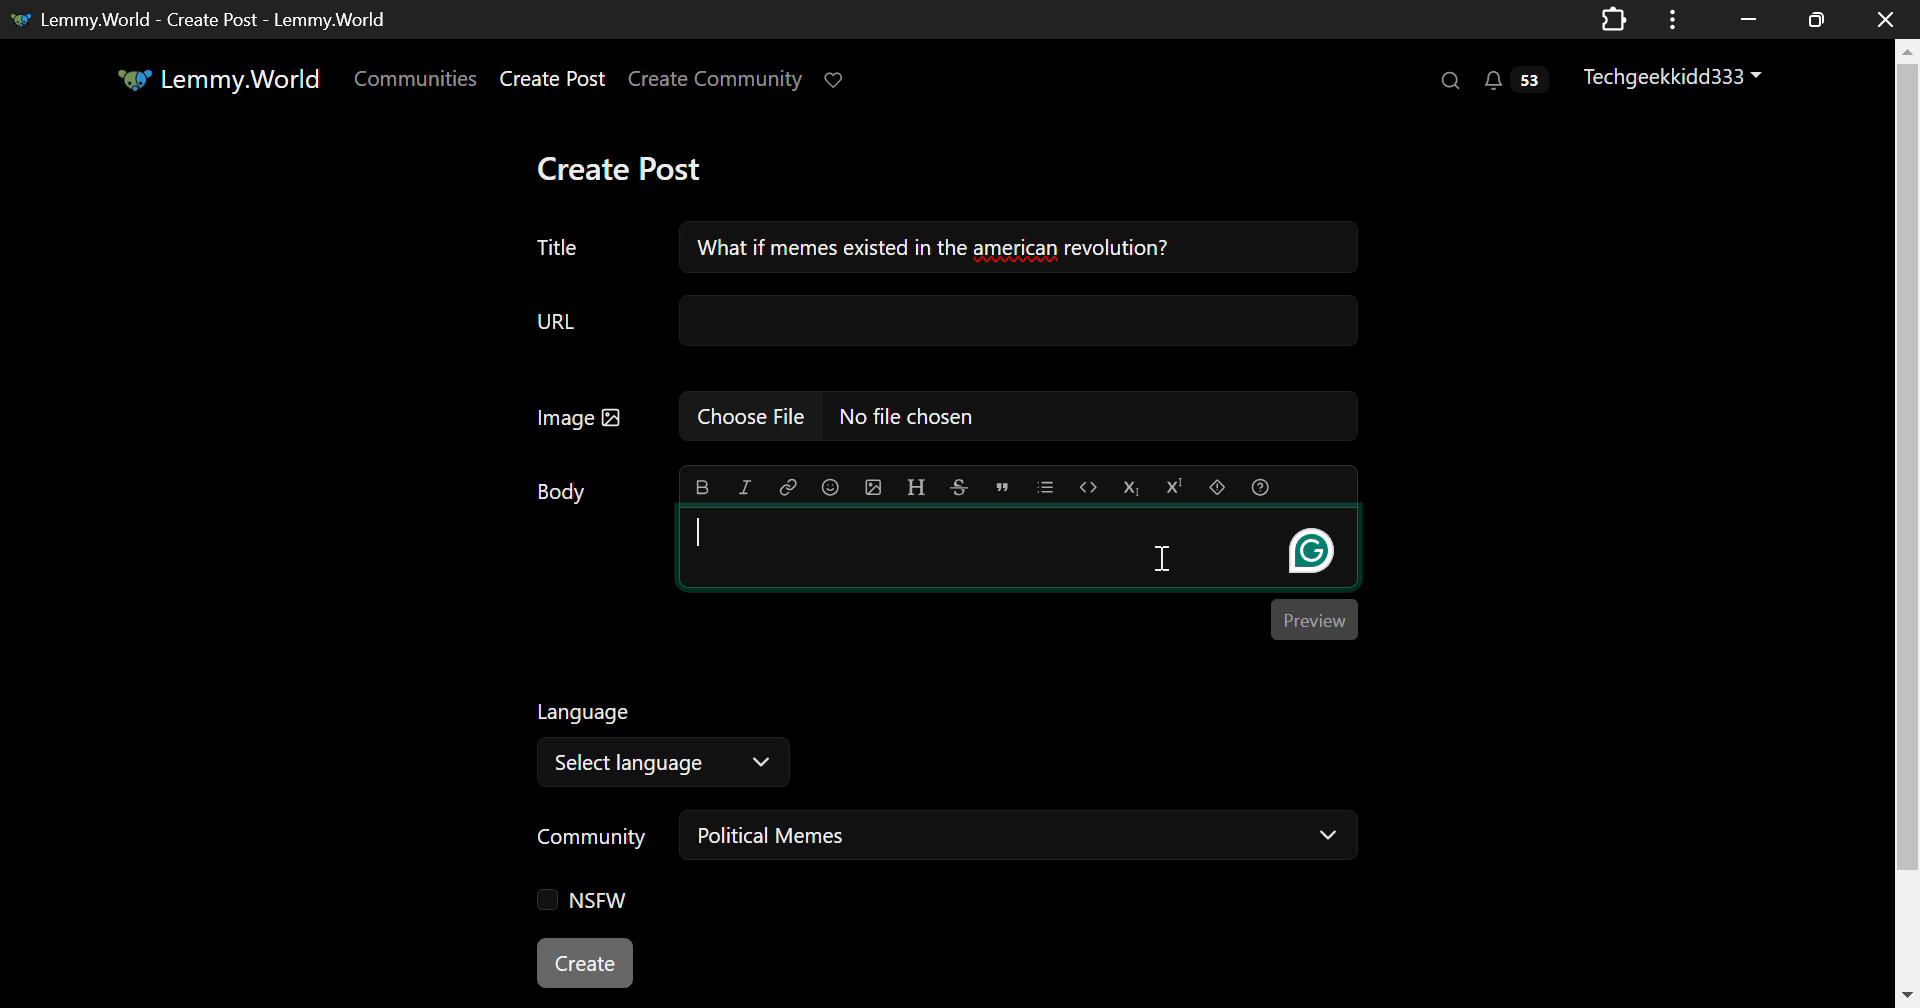  Describe the element at coordinates (744, 485) in the screenshot. I see `Italic` at that location.